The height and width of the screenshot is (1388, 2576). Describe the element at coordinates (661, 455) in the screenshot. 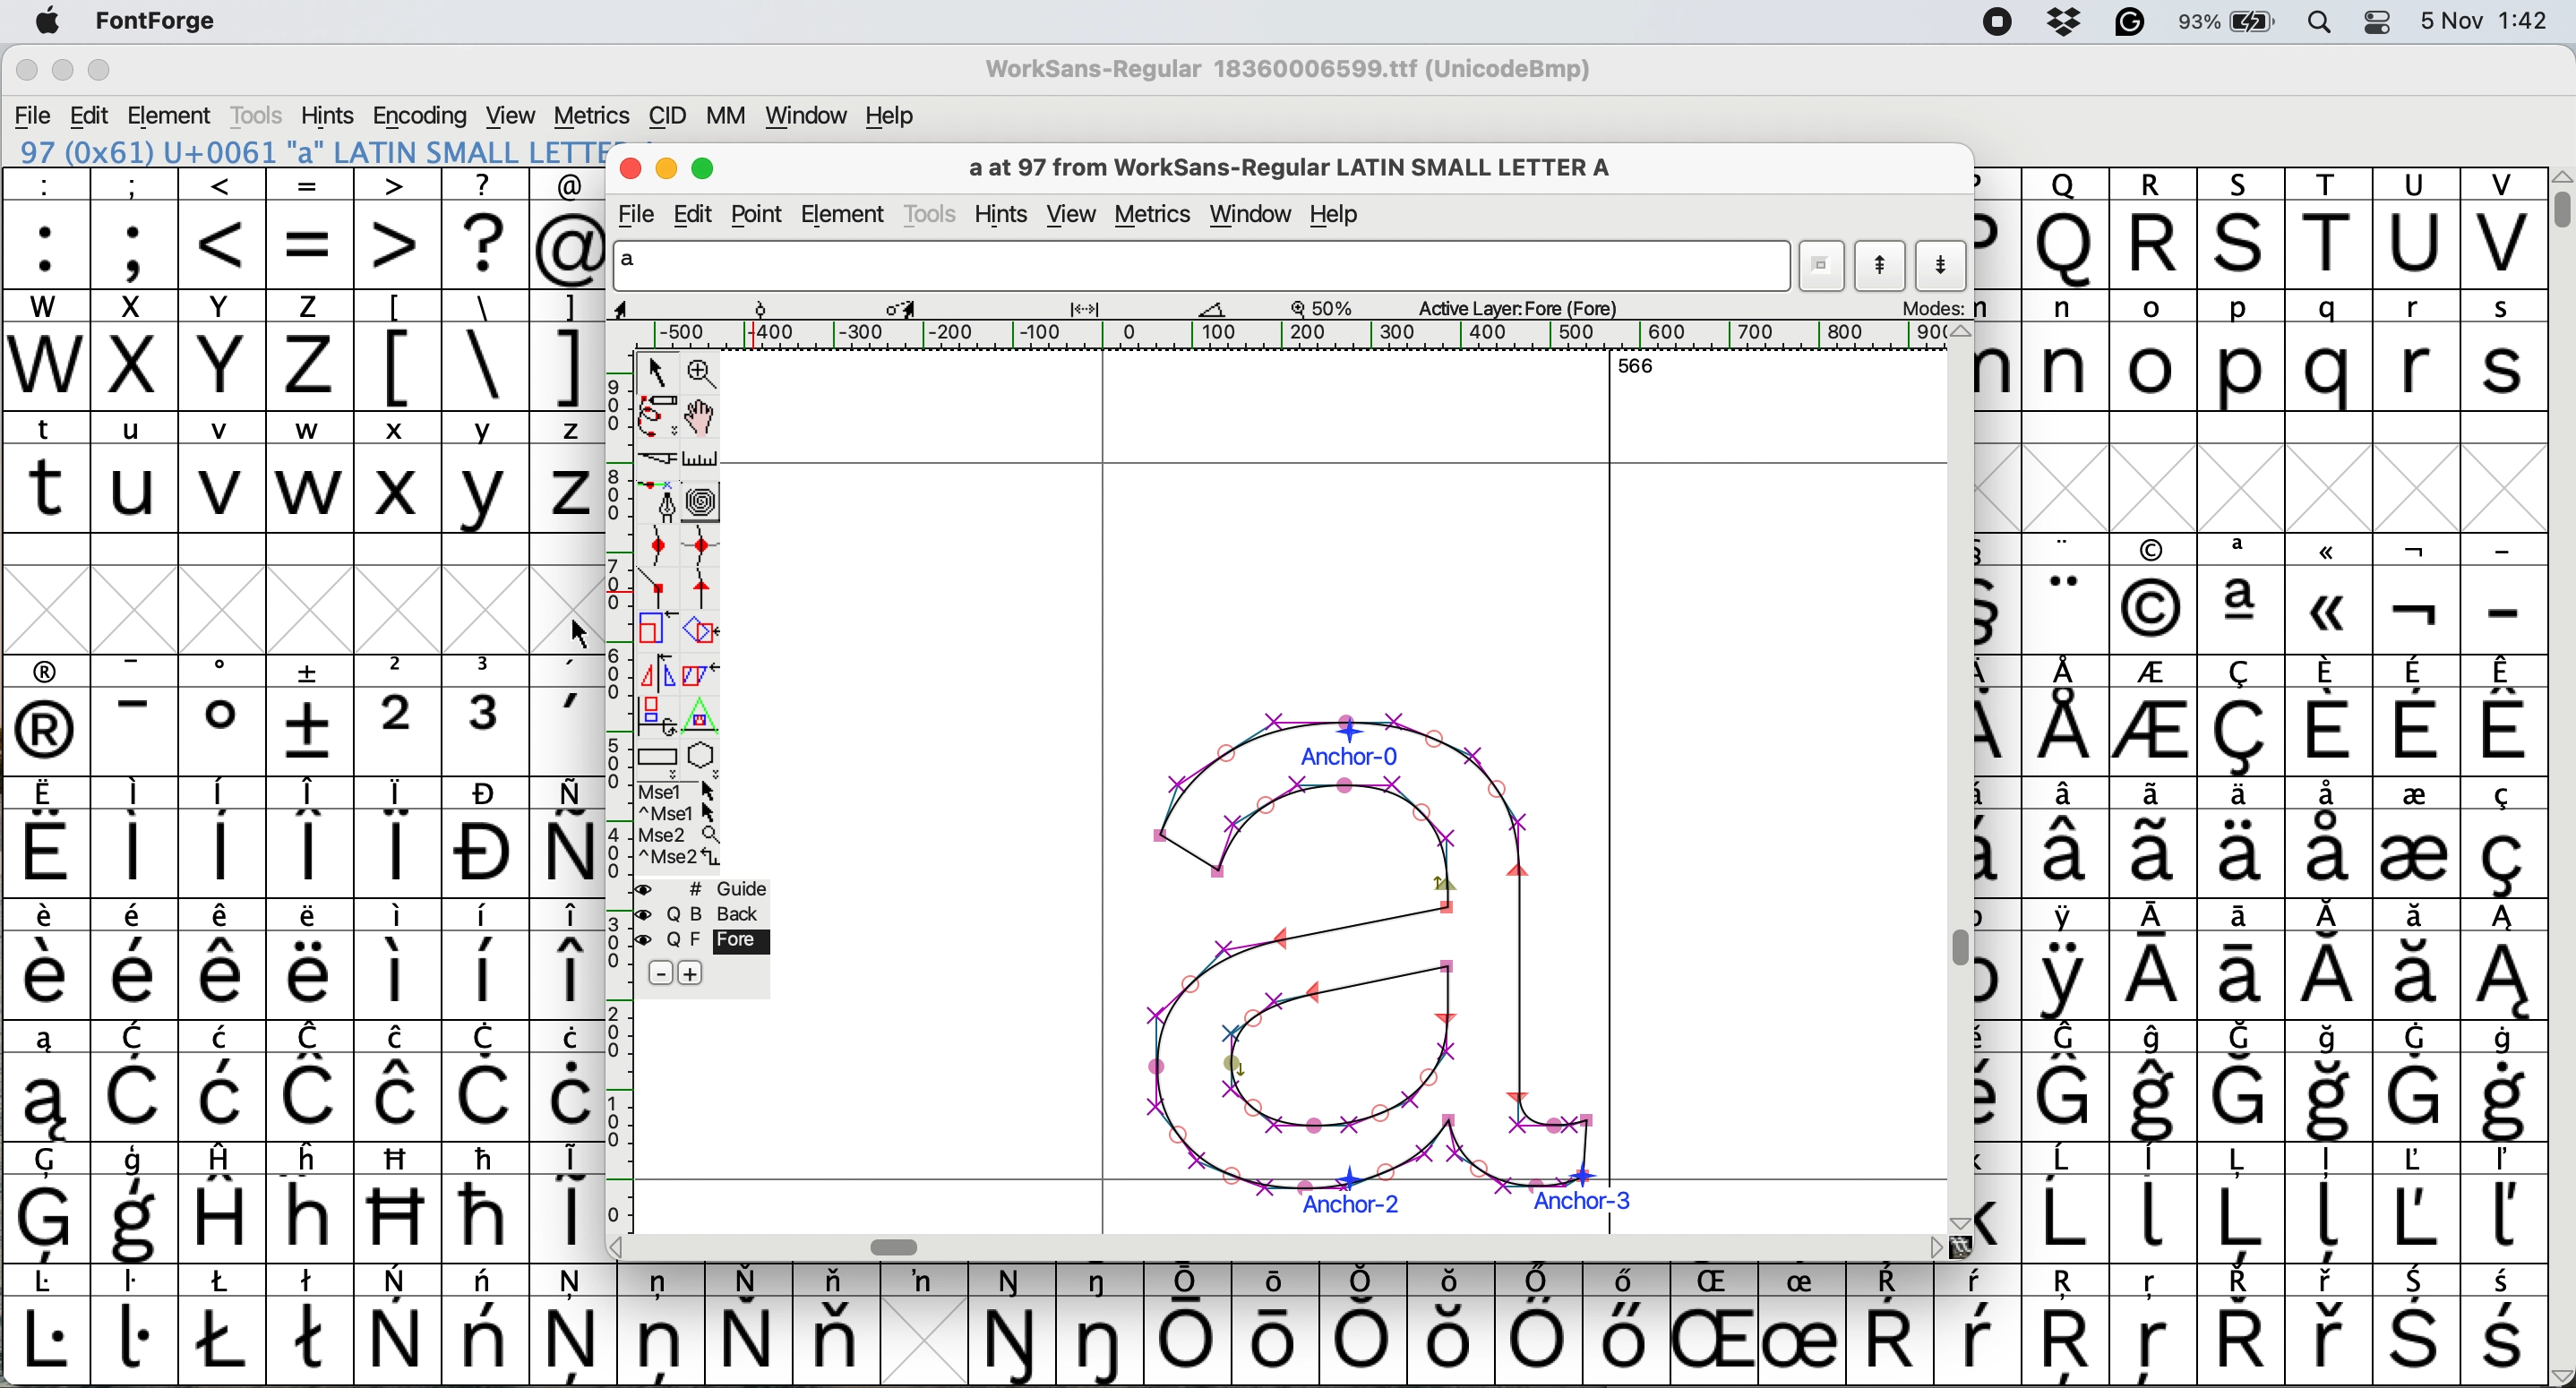

I see `cut splines in two` at that location.